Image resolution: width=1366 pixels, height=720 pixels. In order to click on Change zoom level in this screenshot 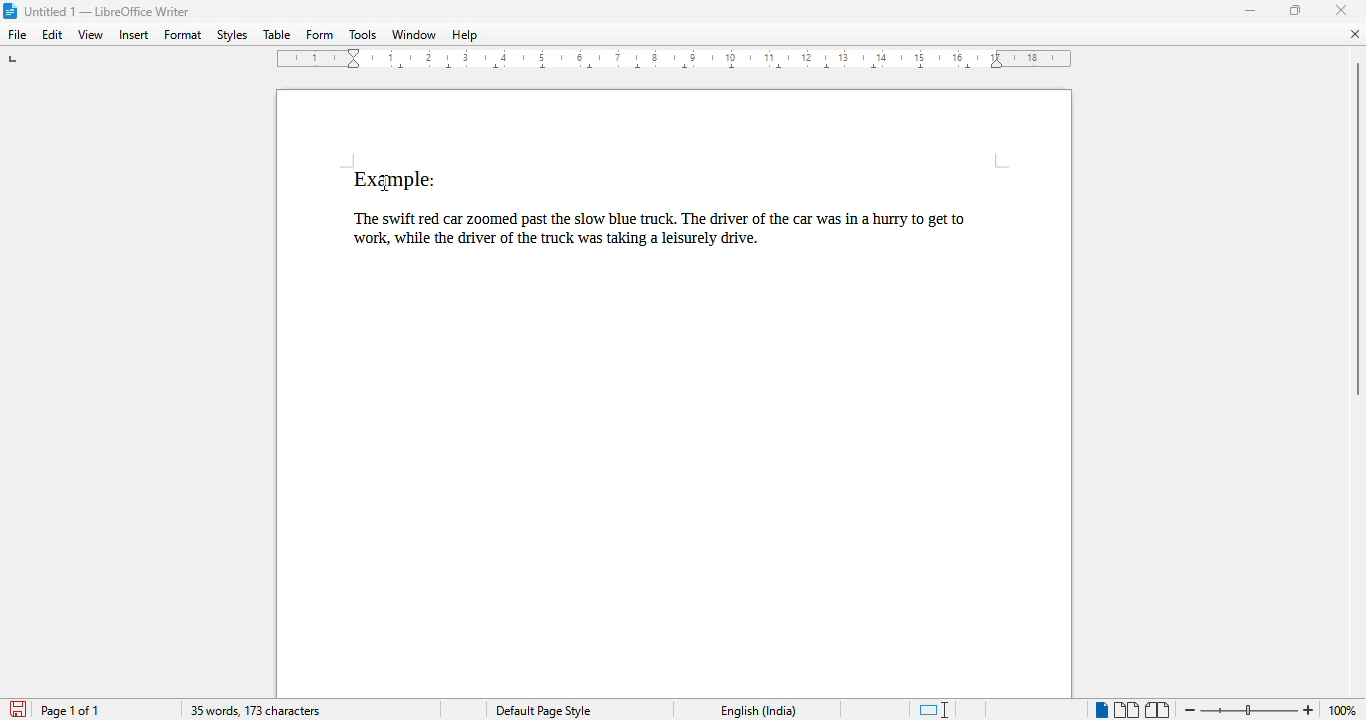, I will do `click(1249, 709)`.